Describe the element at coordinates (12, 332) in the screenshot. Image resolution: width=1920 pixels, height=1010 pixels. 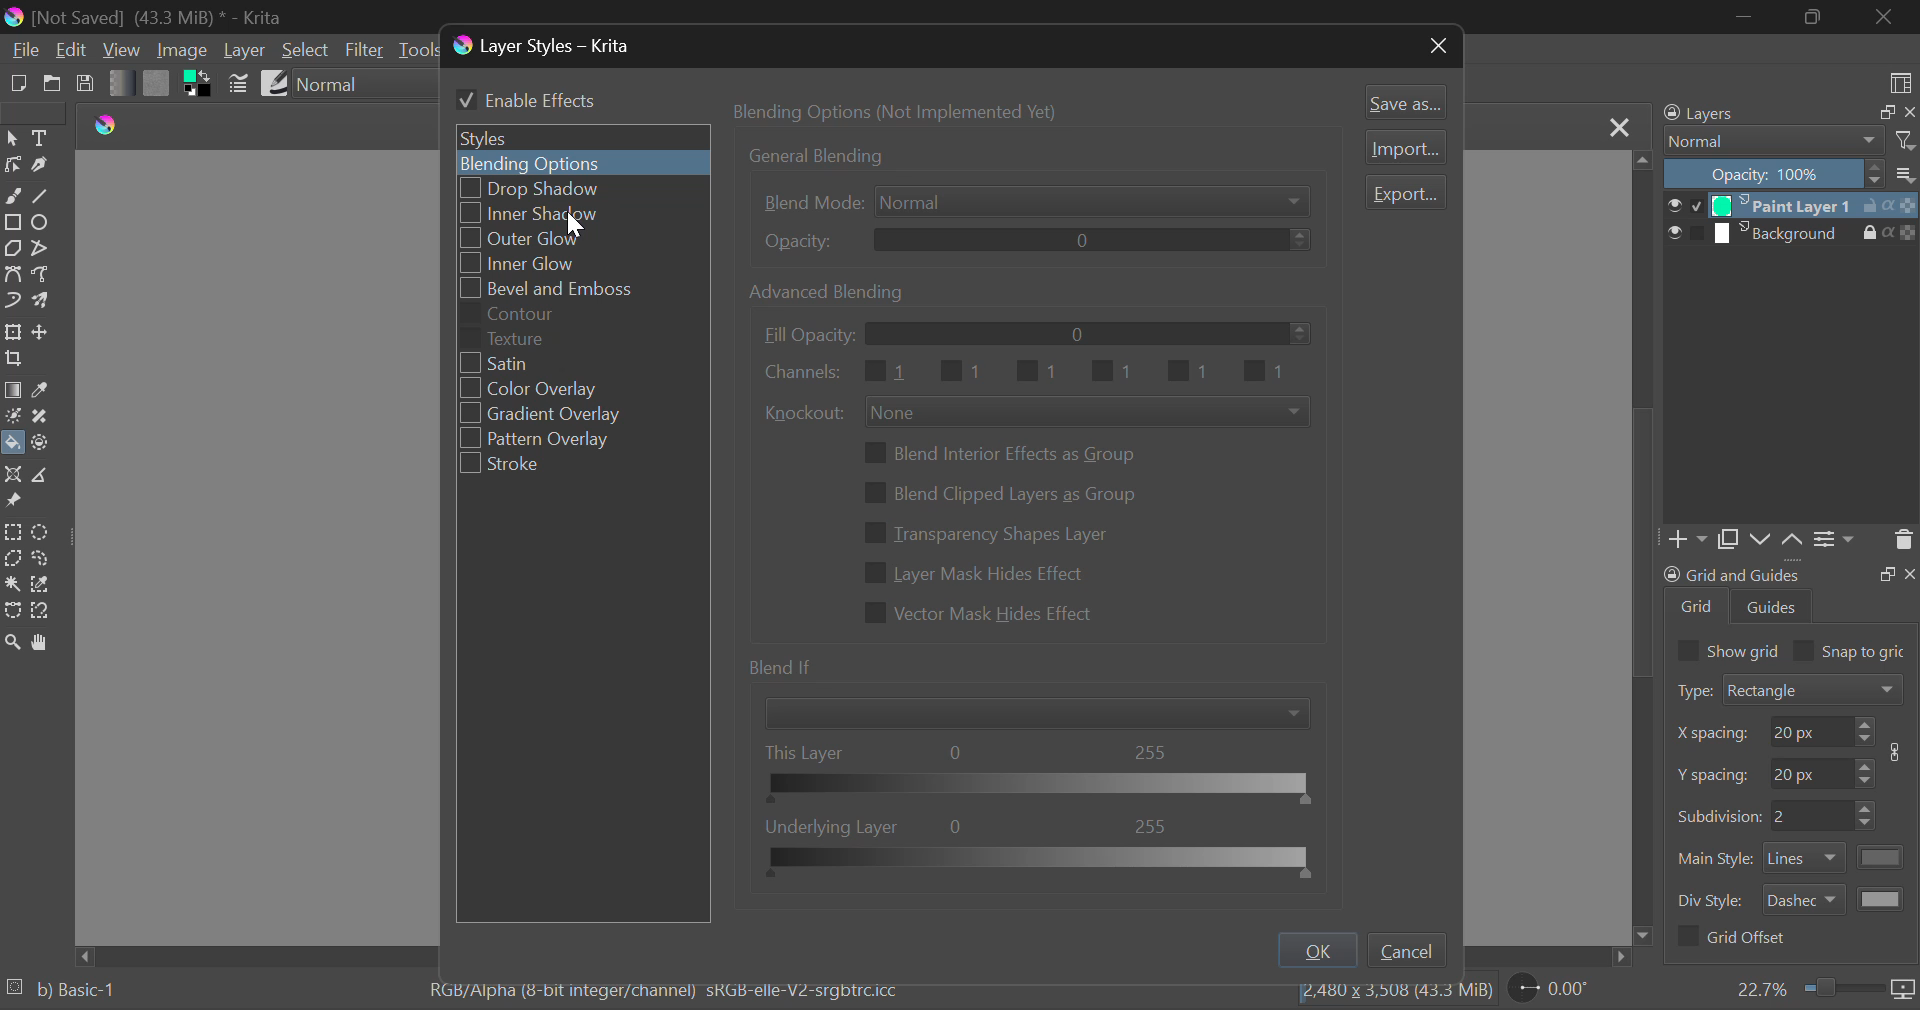
I see `Transform Layer` at that location.